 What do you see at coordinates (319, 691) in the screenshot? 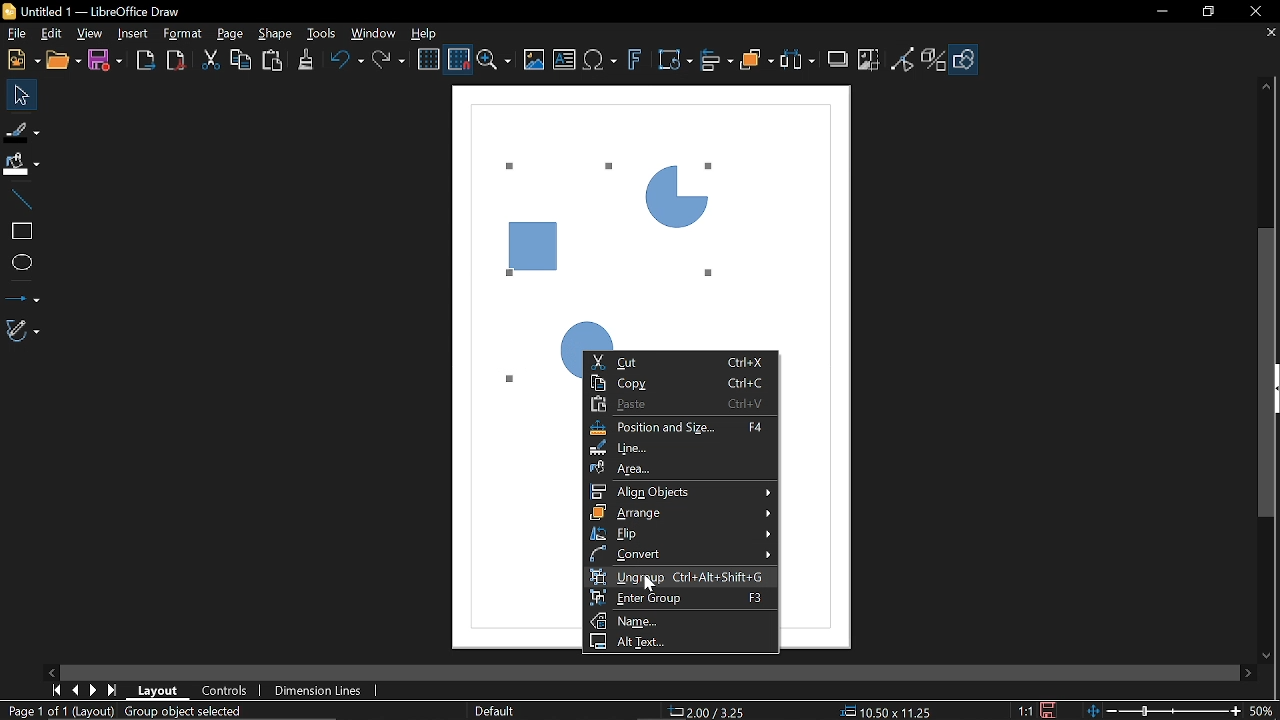
I see `Dimension Lines` at bounding box center [319, 691].